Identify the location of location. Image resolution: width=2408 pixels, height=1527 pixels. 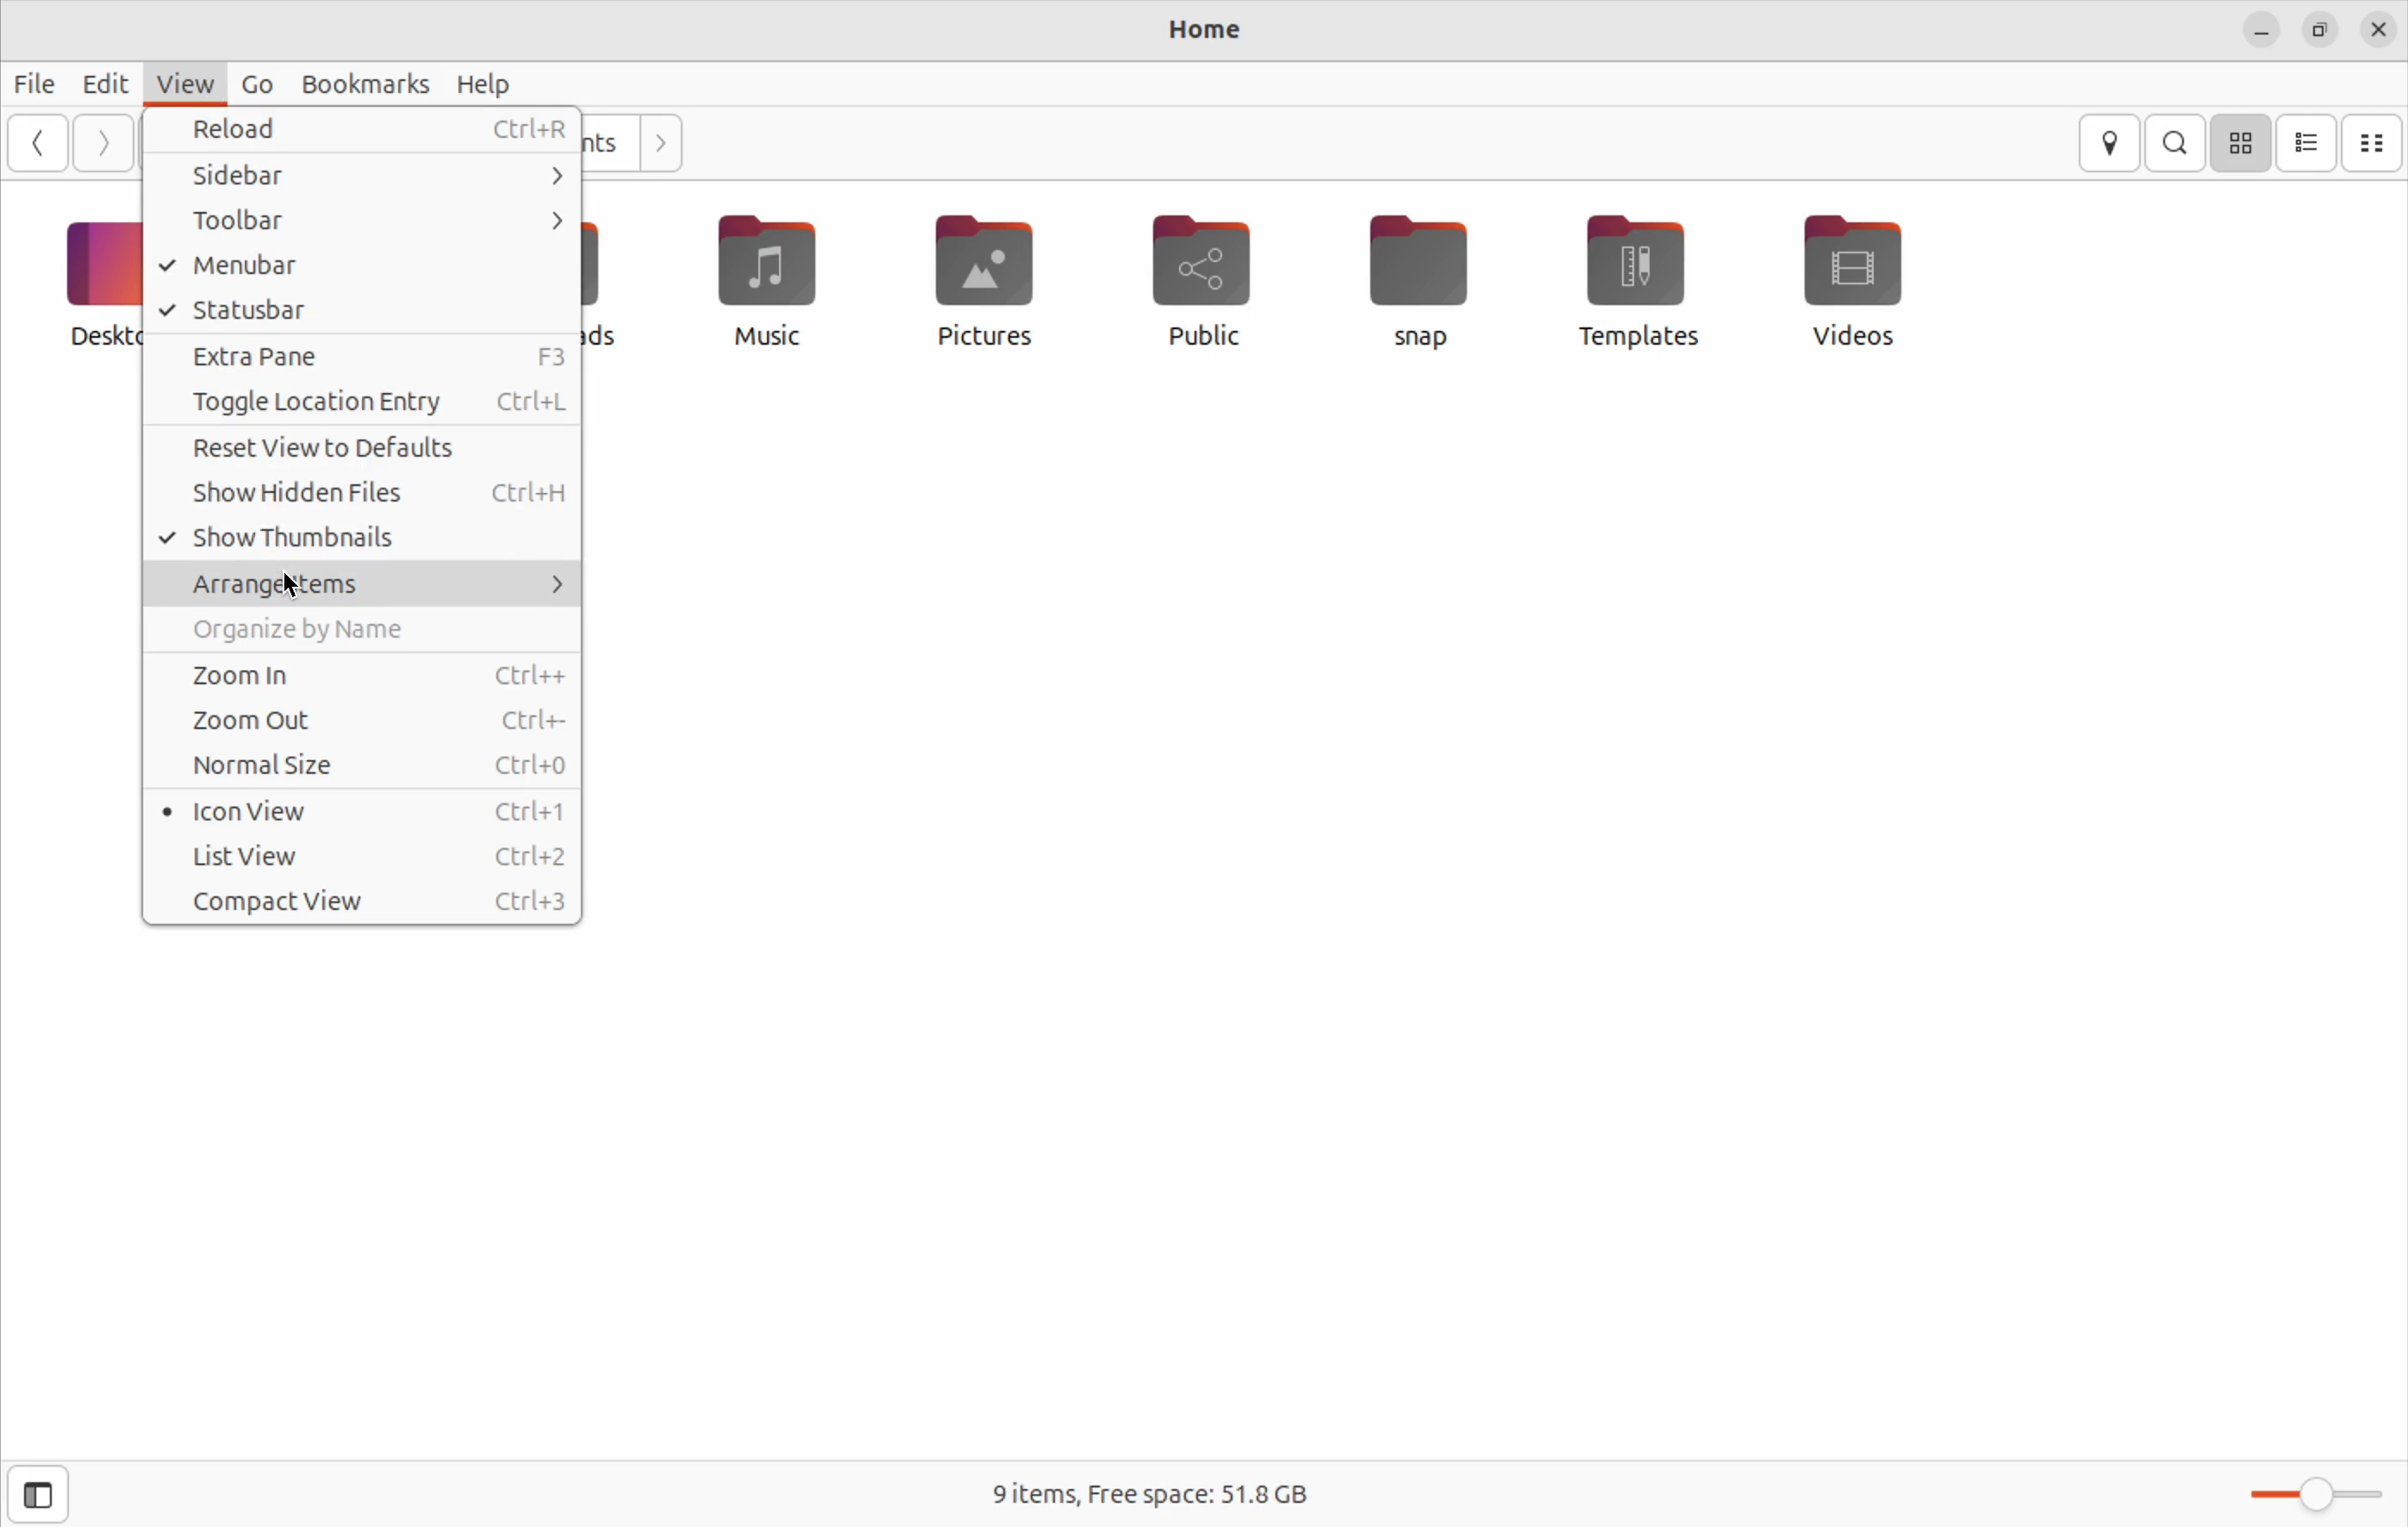
(2114, 145).